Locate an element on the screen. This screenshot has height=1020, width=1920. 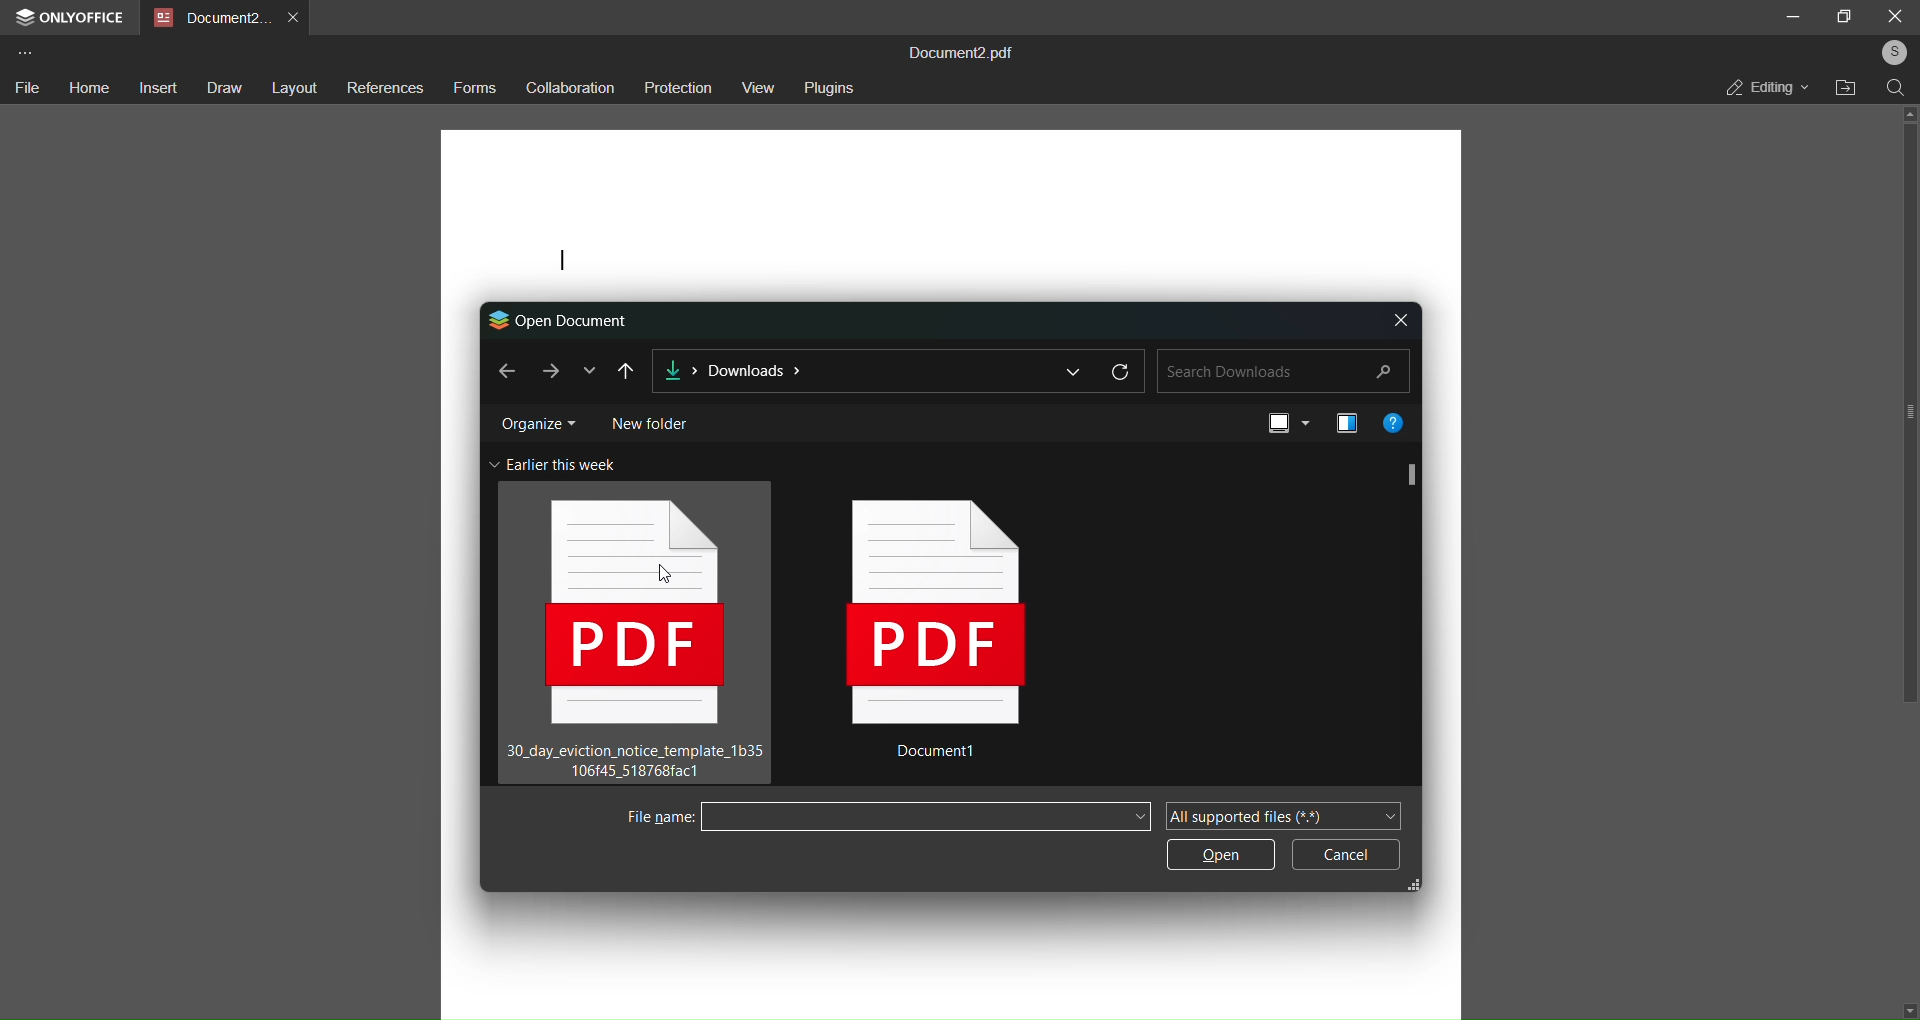
document 1 is located at coordinates (946, 638).